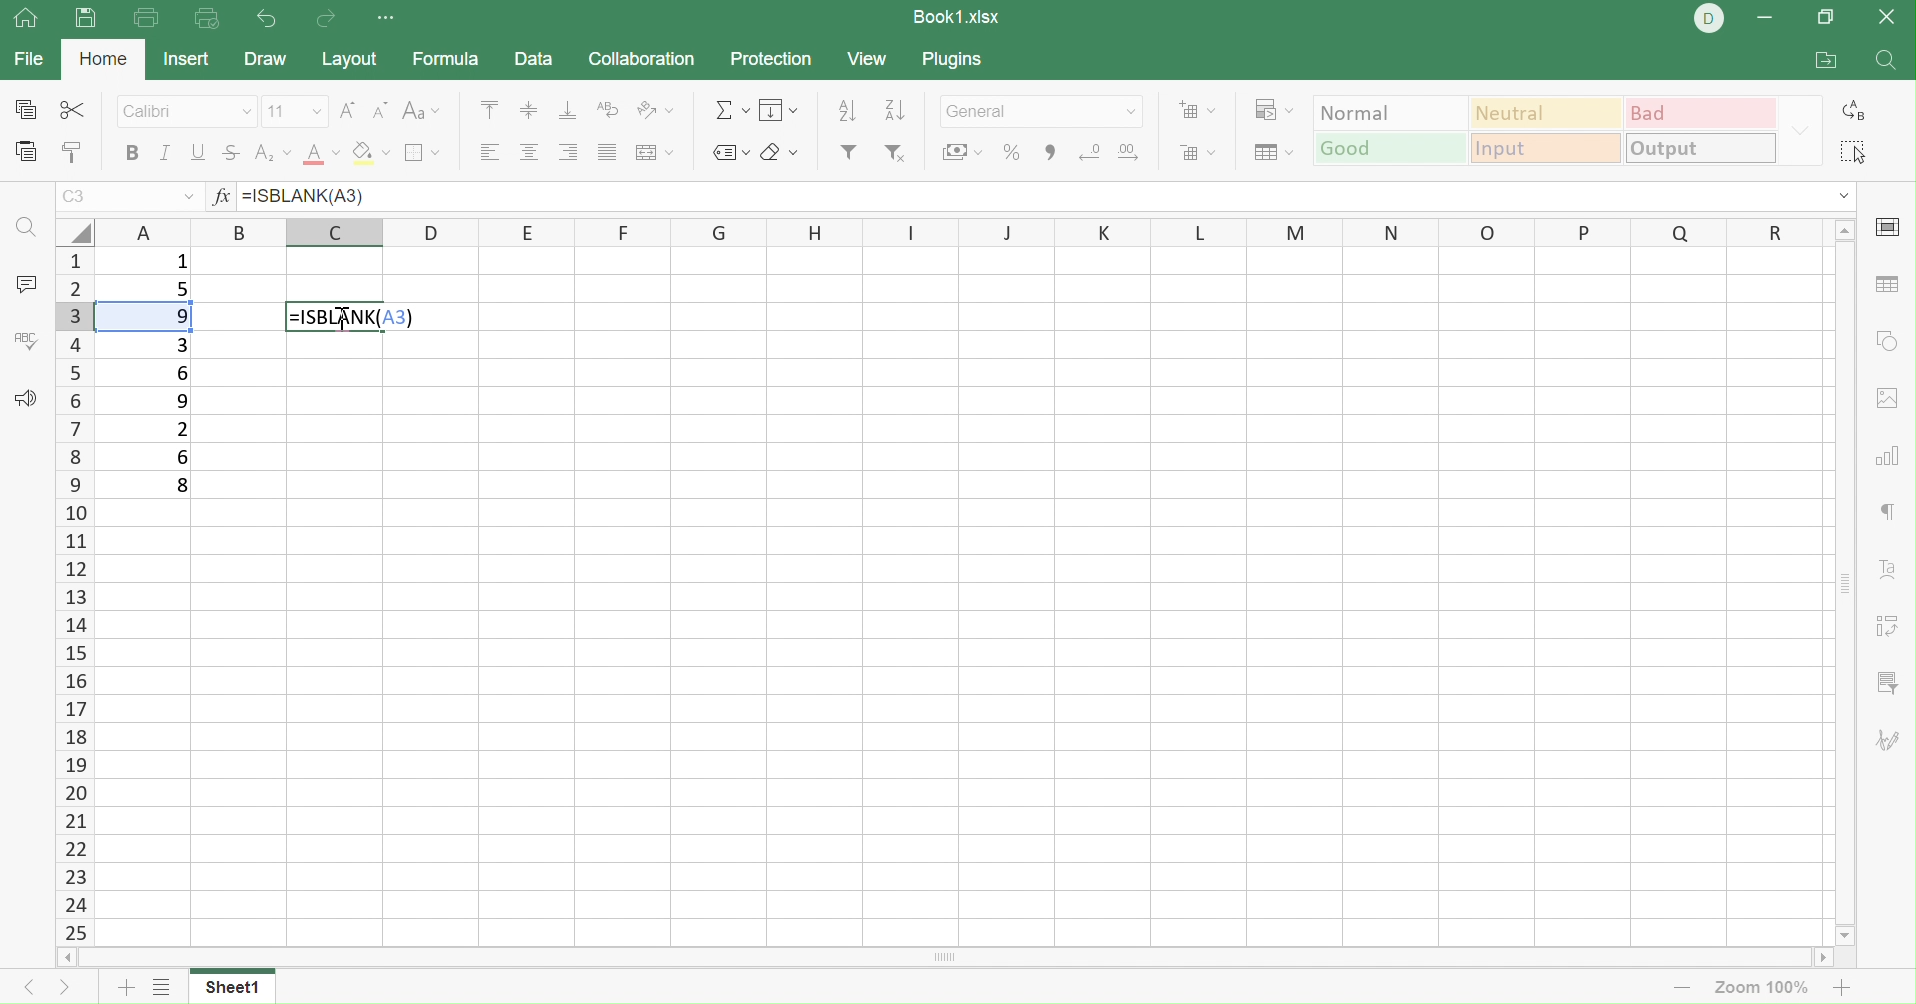 This screenshot has width=1916, height=1004. I want to click on Save, so click(86, 22).